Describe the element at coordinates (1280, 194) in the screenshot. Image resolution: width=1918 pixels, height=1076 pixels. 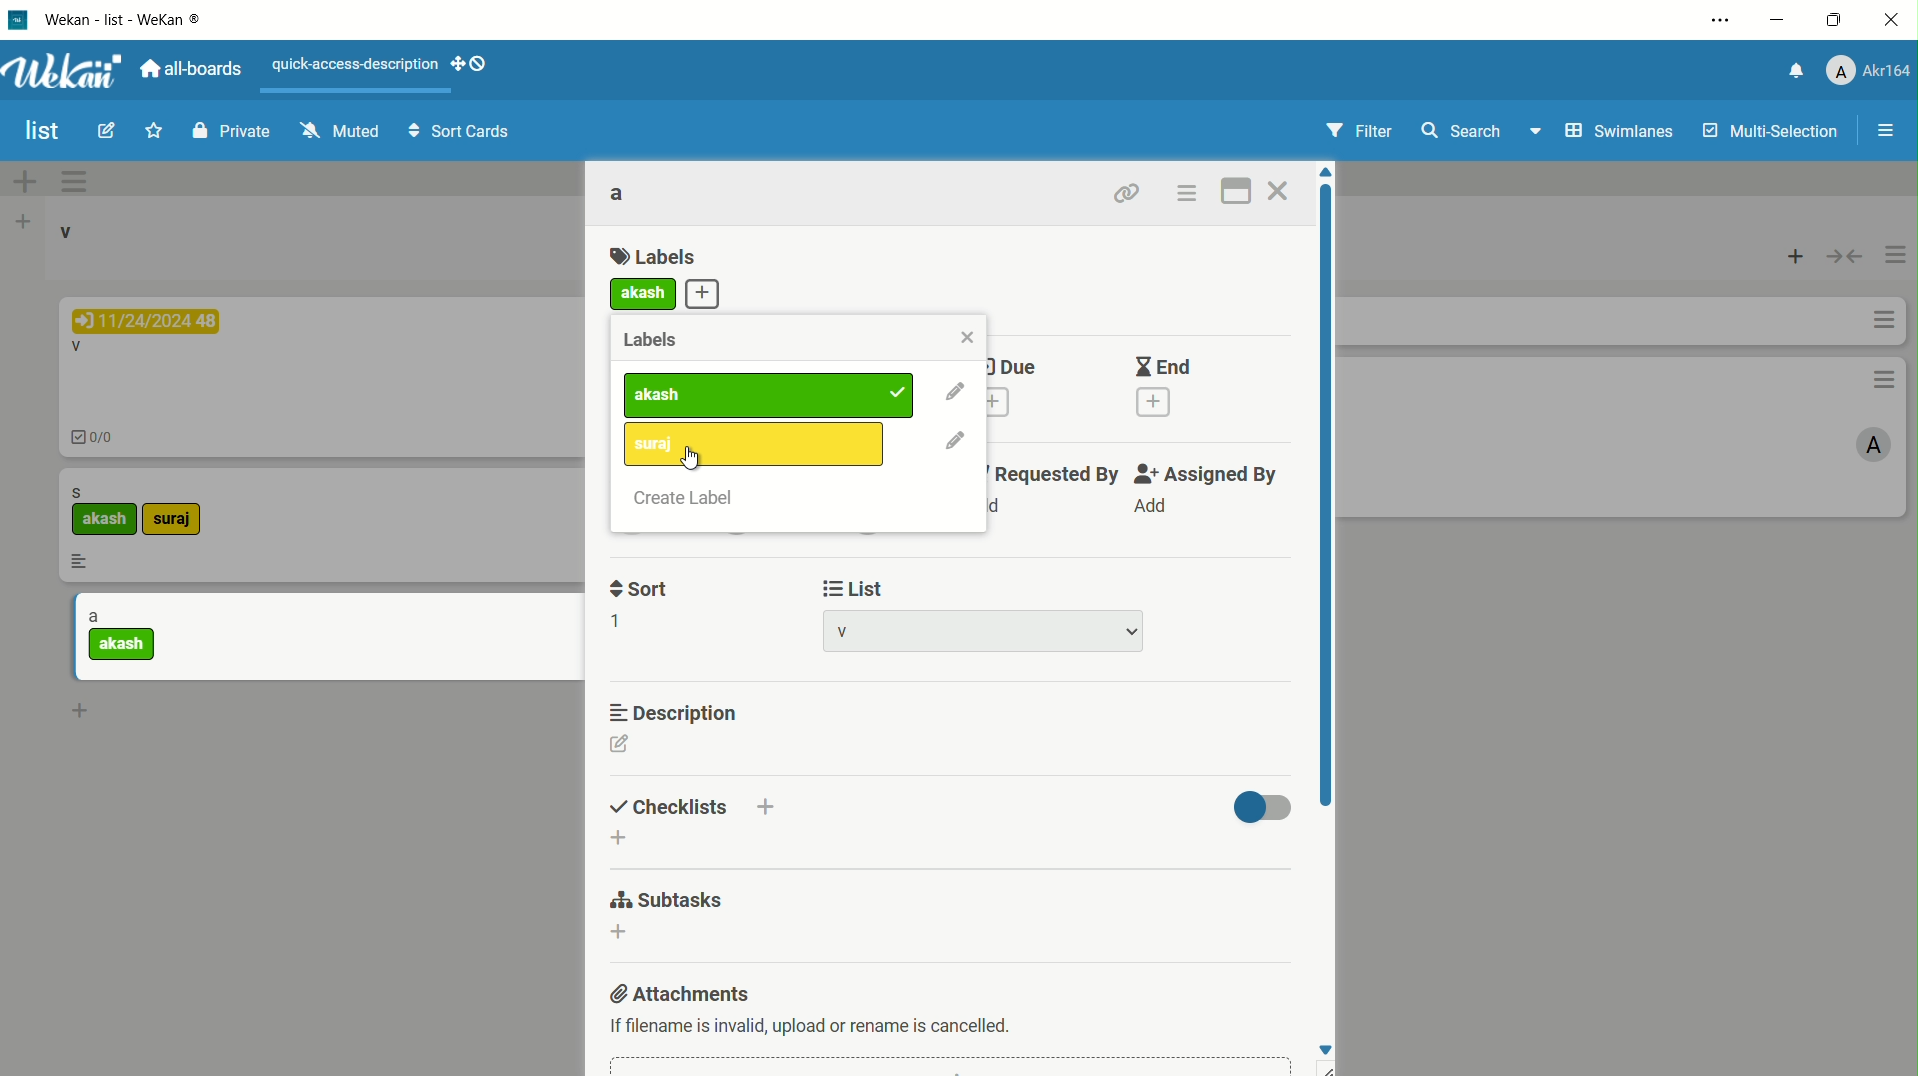
I see `close card` at that location.